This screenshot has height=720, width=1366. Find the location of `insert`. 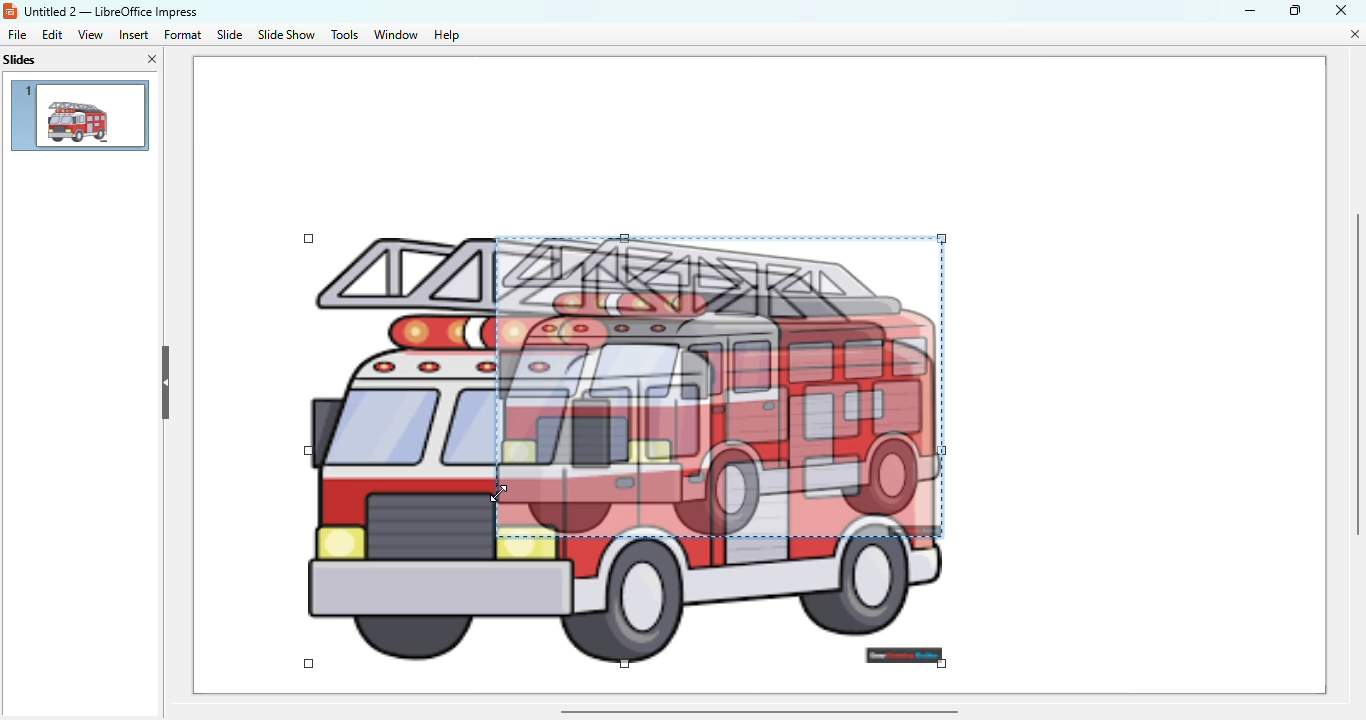

insert is located at coordinates (133, 35).